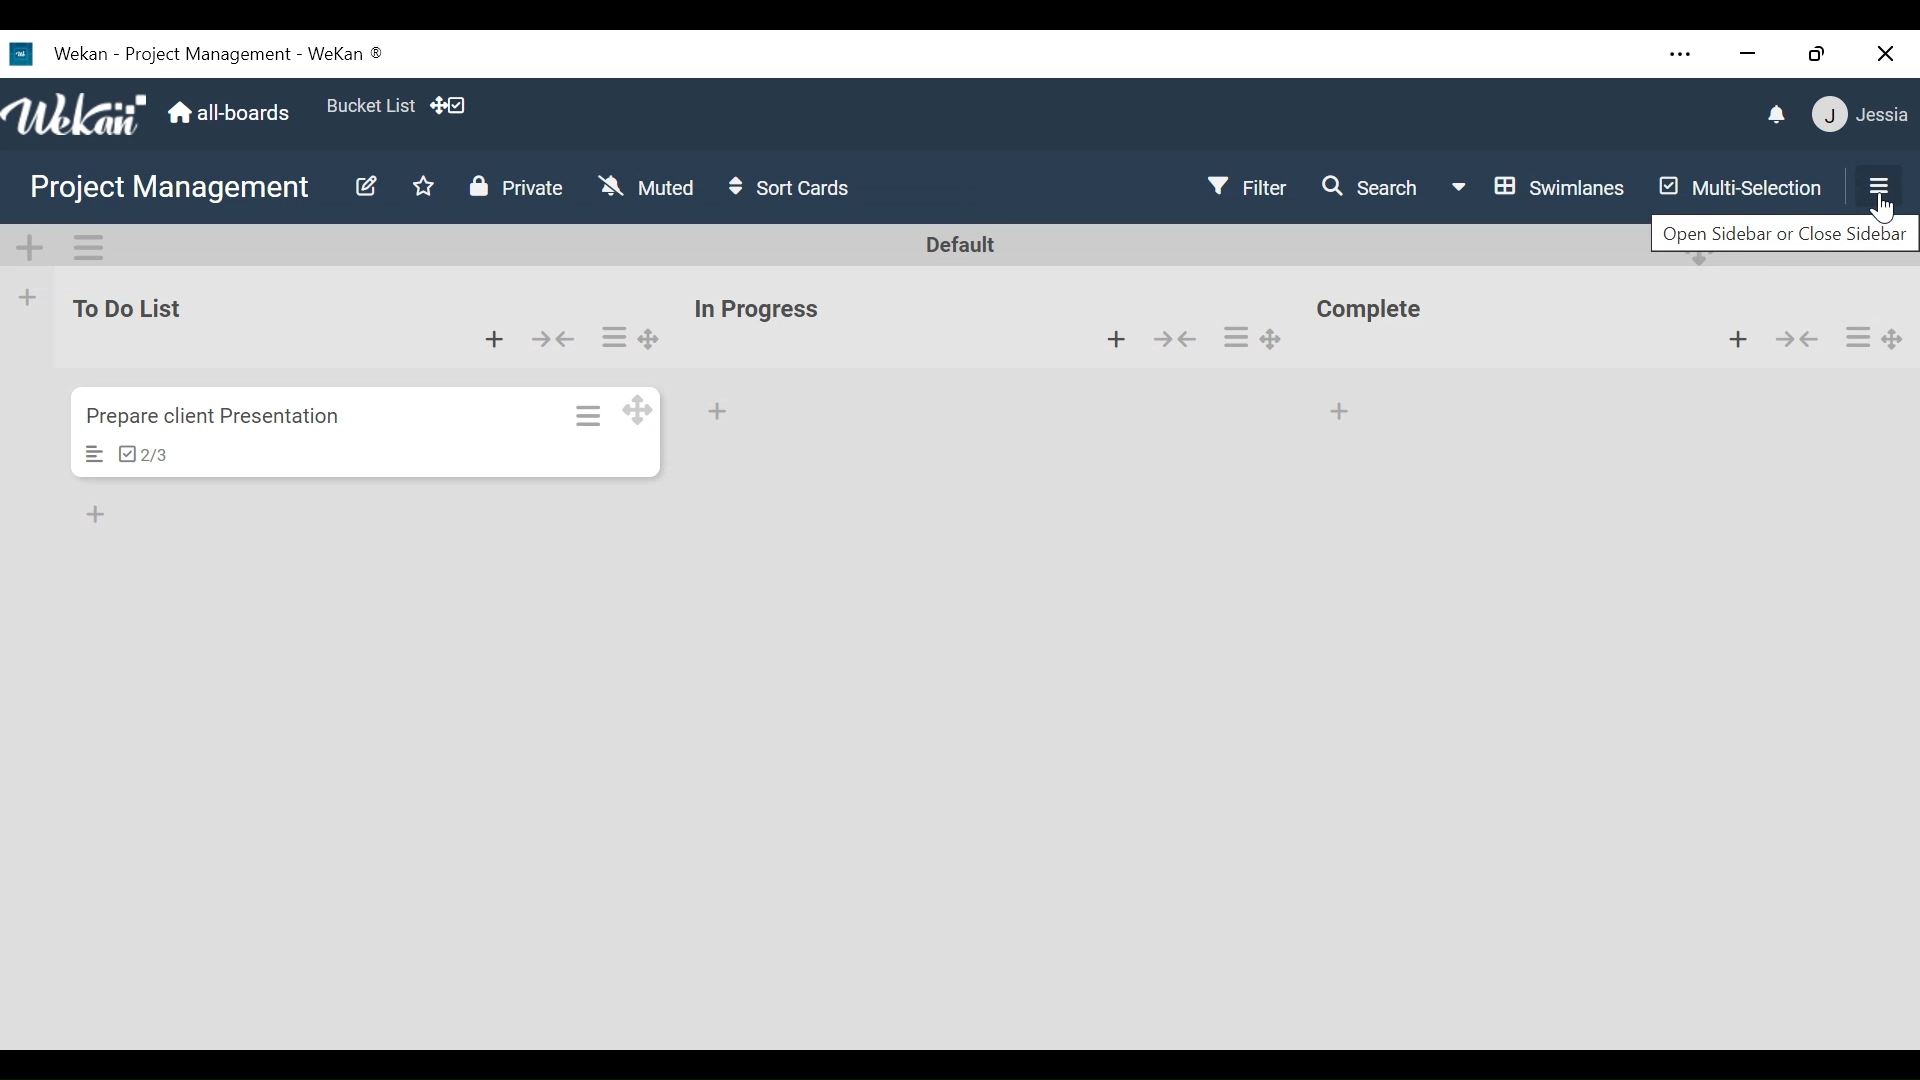 This screenshot has width=1920, height=1080. Describe the element at coordinates (495, 338) in the screenshot. I see `Add card to bottom of thelist` at that location.